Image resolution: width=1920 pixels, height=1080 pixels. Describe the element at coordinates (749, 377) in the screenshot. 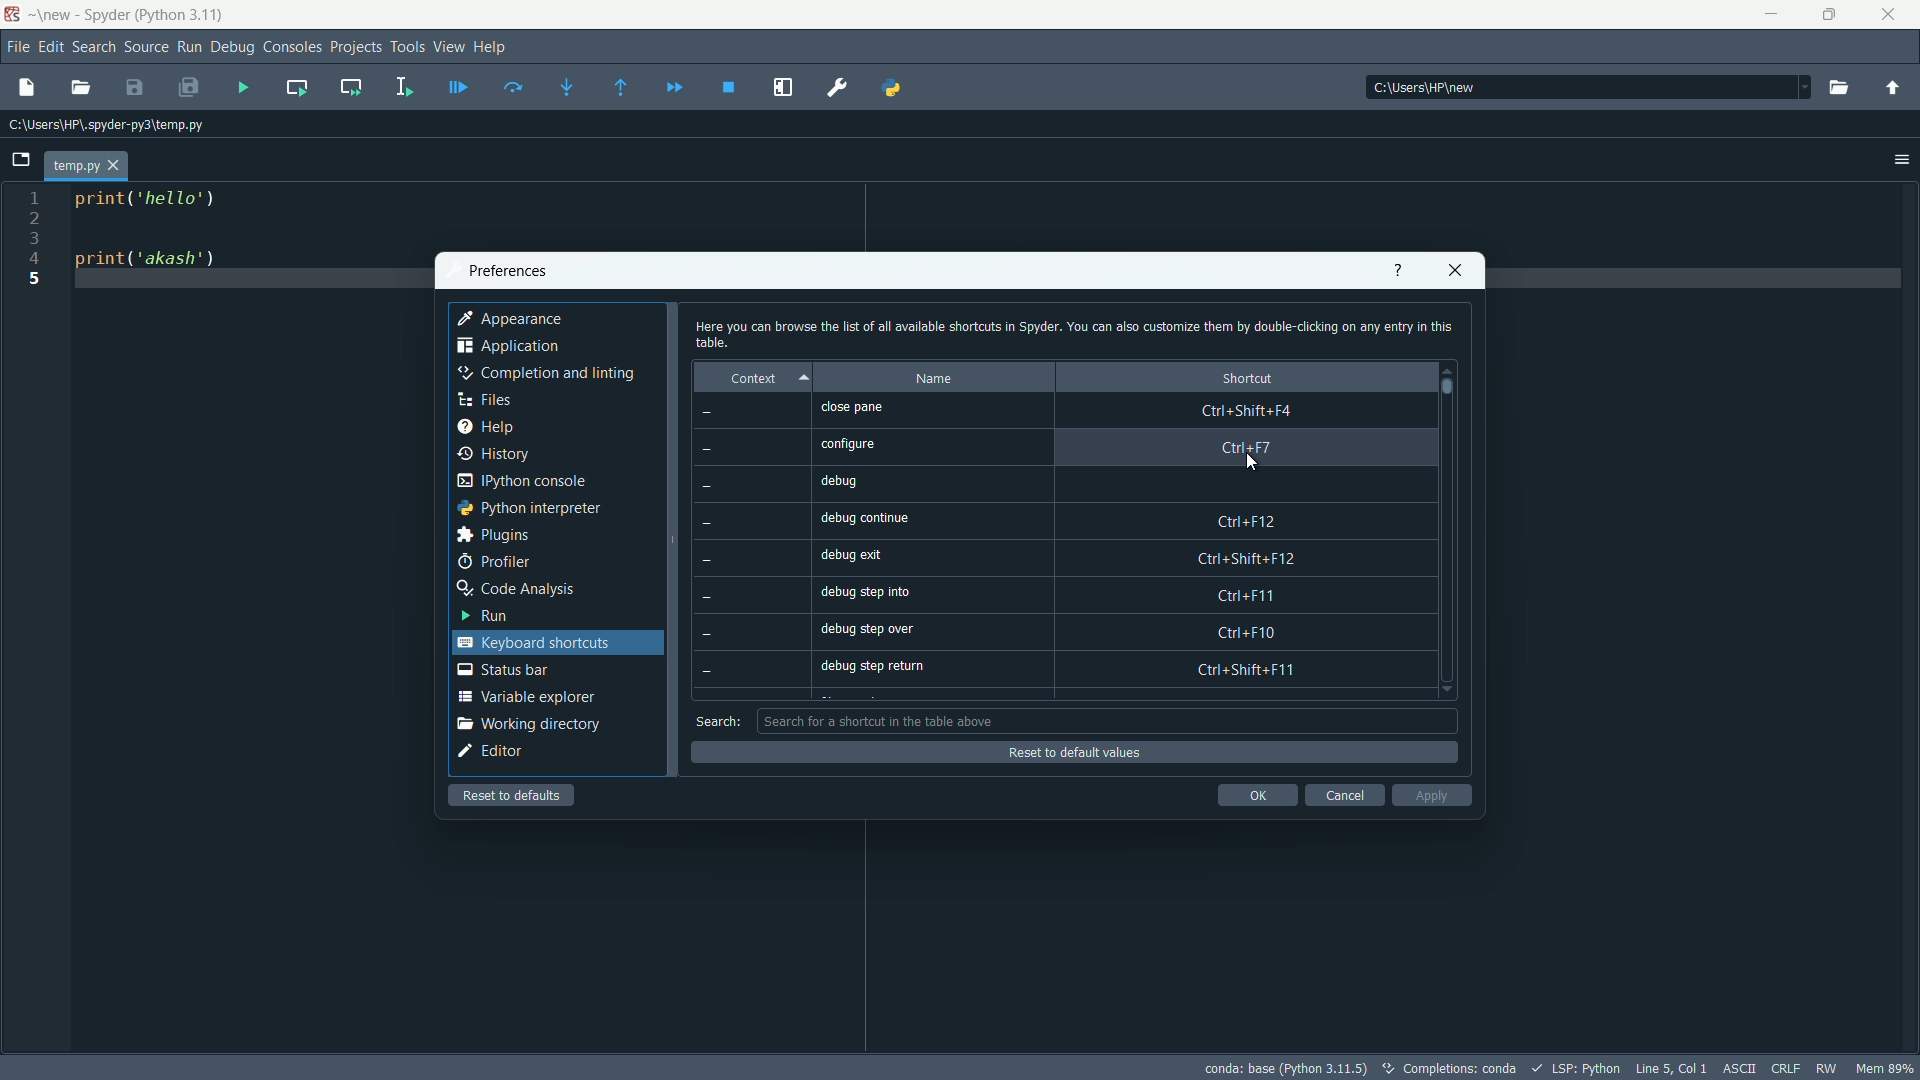

I see `context` at that location.